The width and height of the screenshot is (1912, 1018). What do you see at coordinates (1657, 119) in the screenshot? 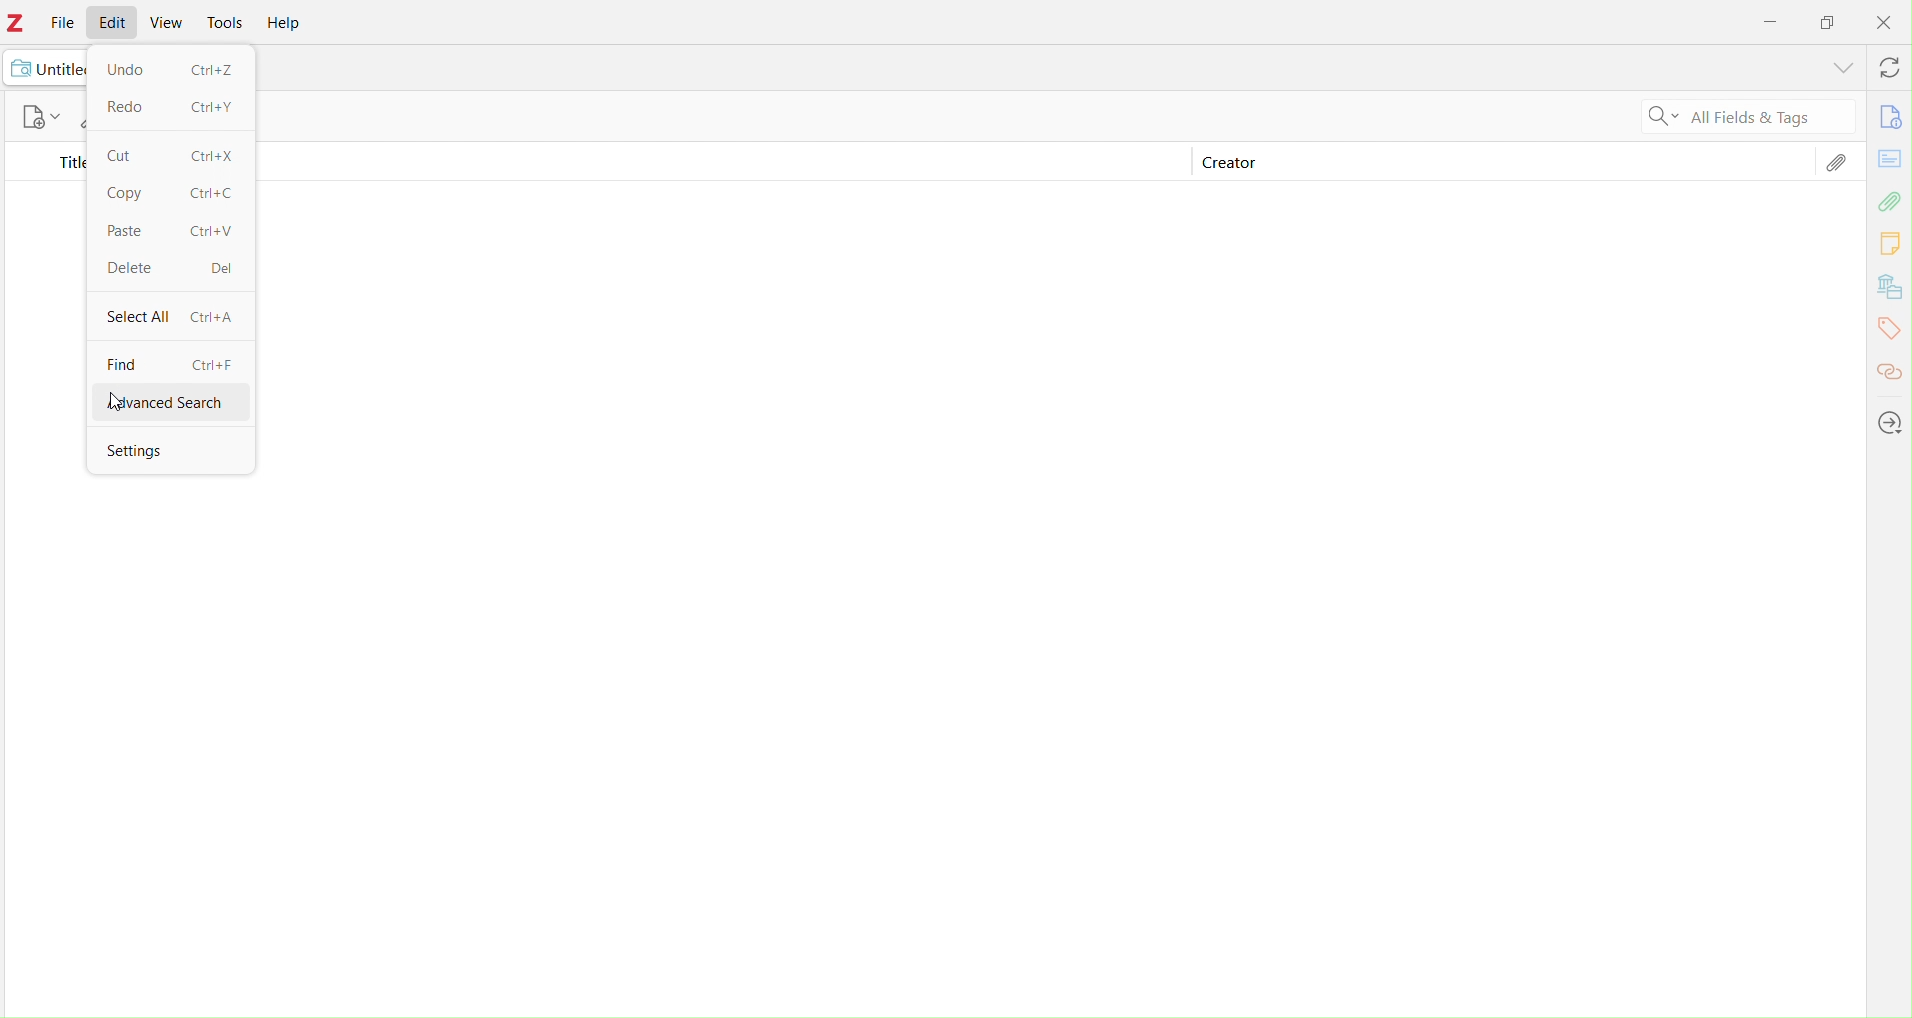
I see `Search` at bounding box center [1657, 119].